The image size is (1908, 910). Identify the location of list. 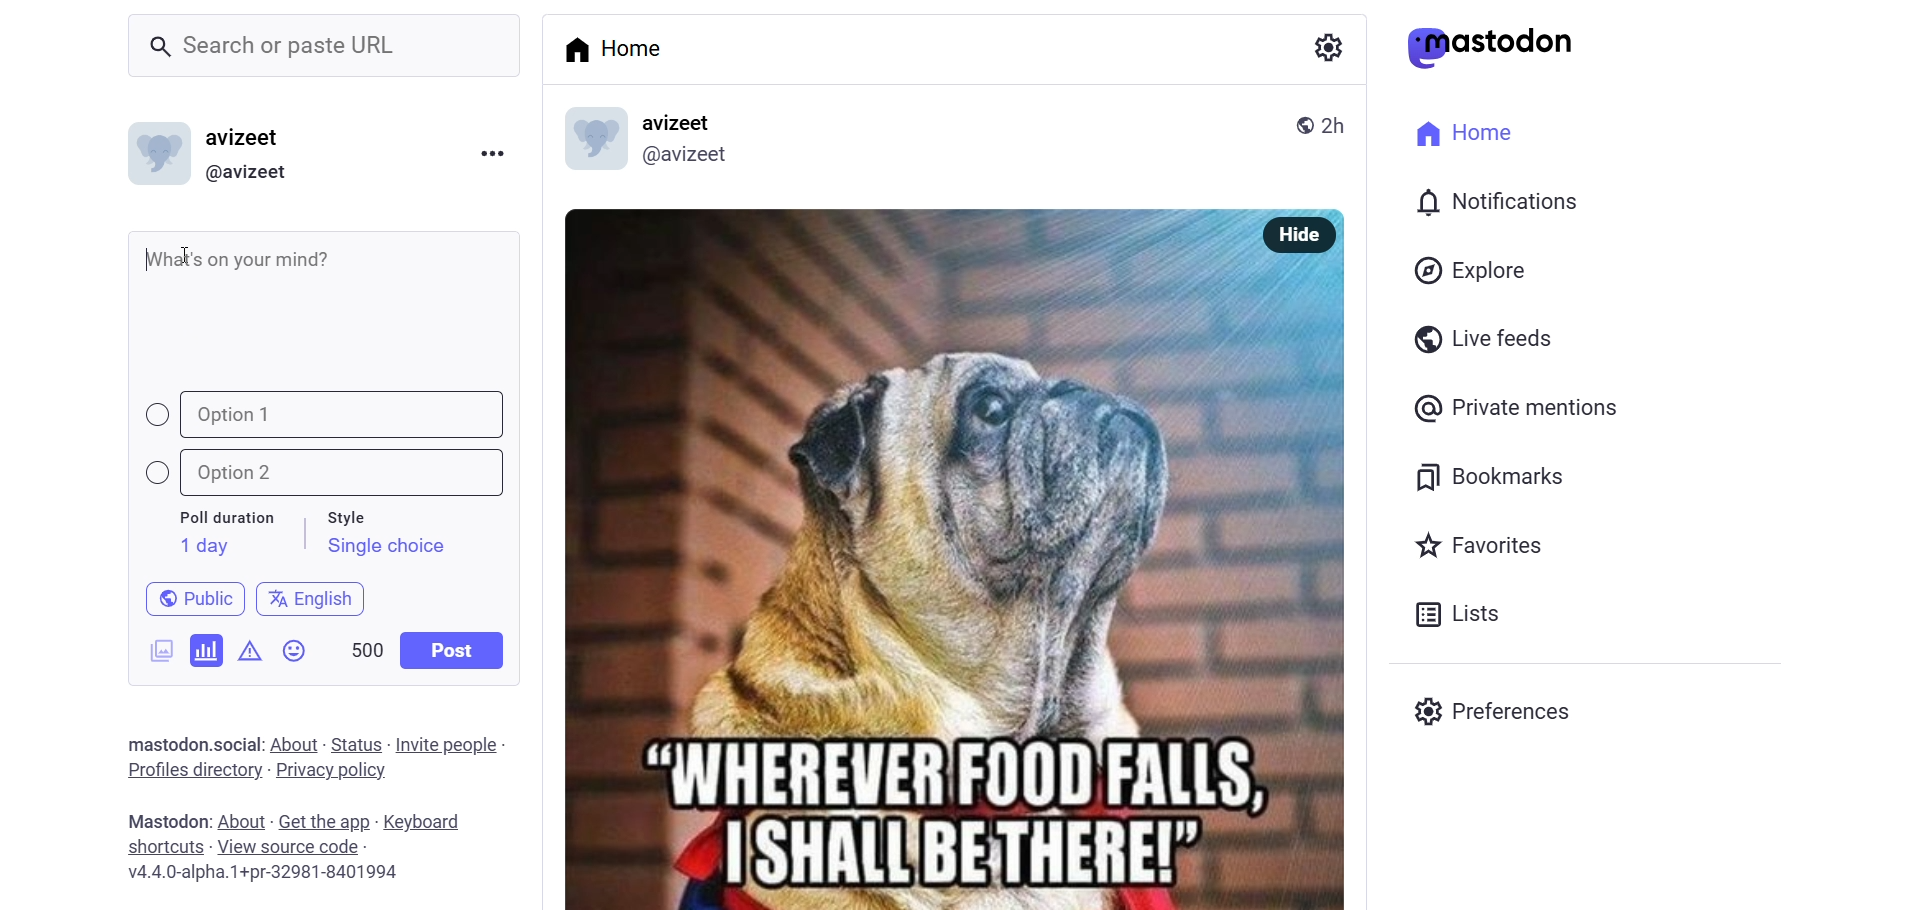
(1452, 614).